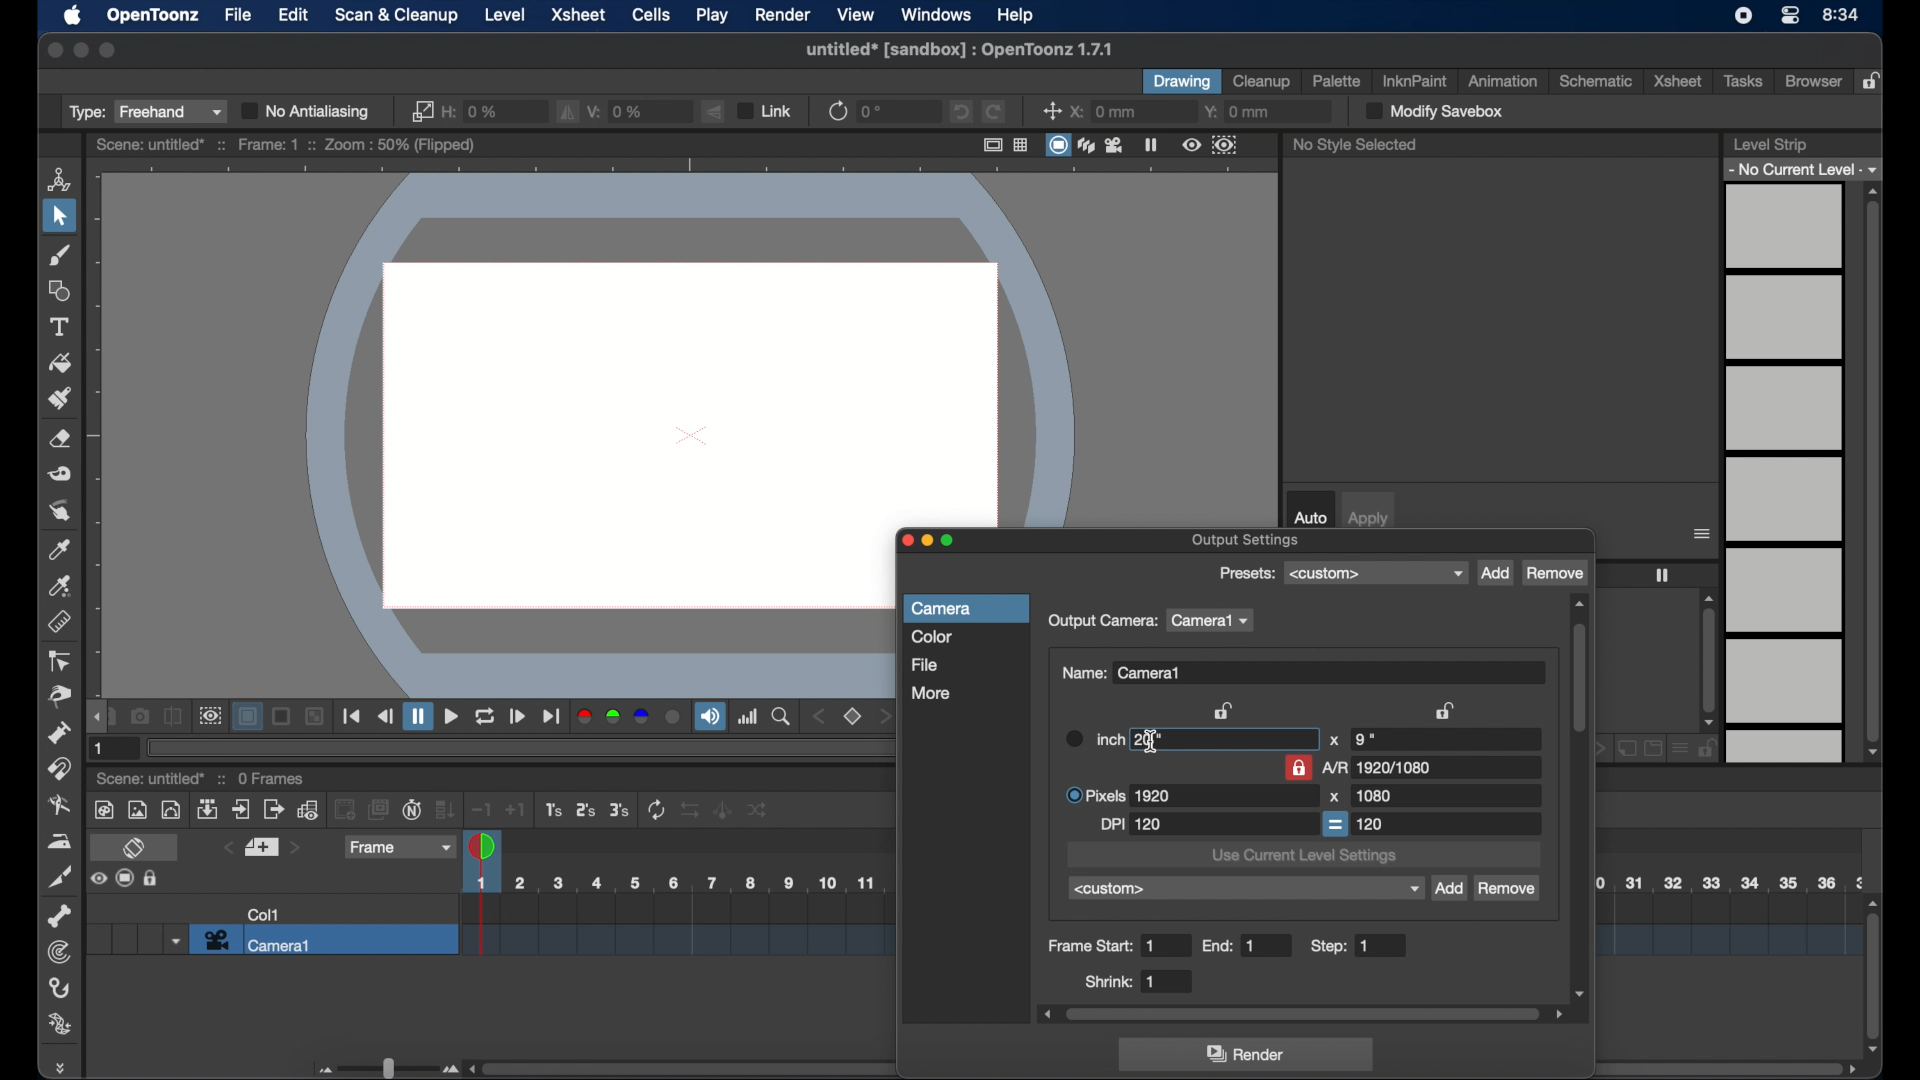 The image size is (1920, 1080). Describe the element at coordinates (1102, 622) in the screenshot. I see `output camera` at that location.